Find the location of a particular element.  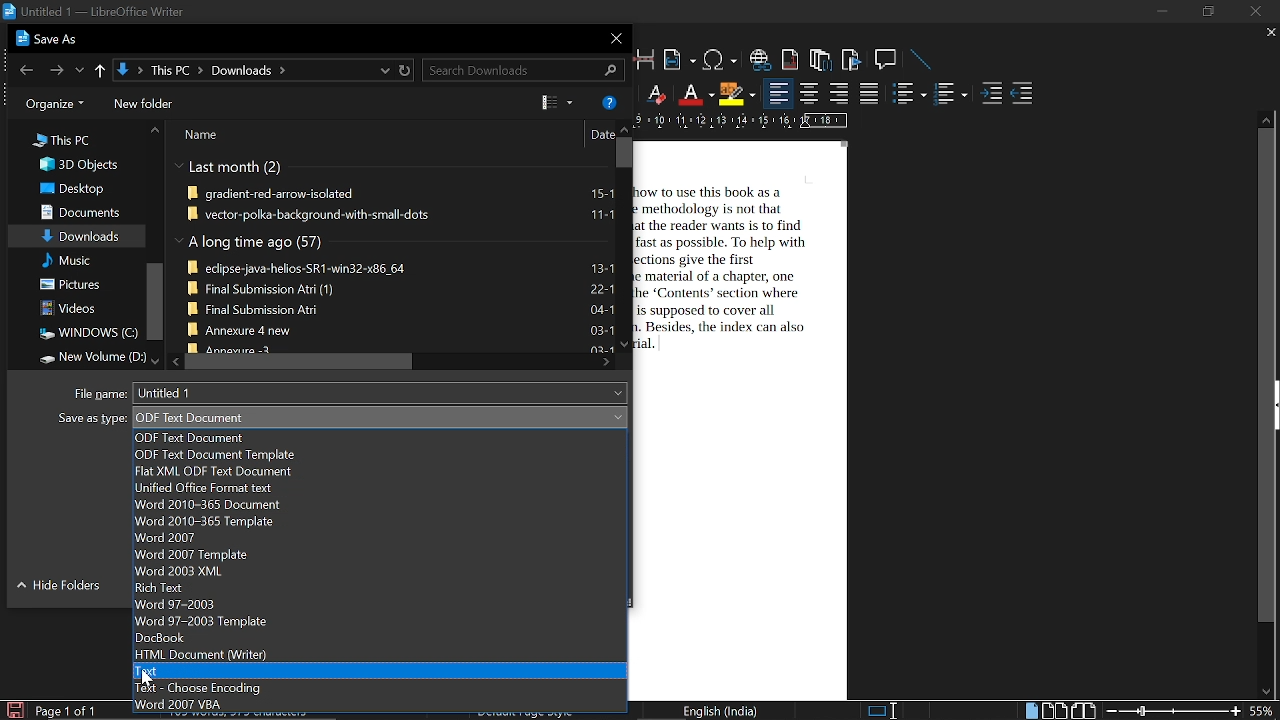

file name is located at coordinates (384, 392).